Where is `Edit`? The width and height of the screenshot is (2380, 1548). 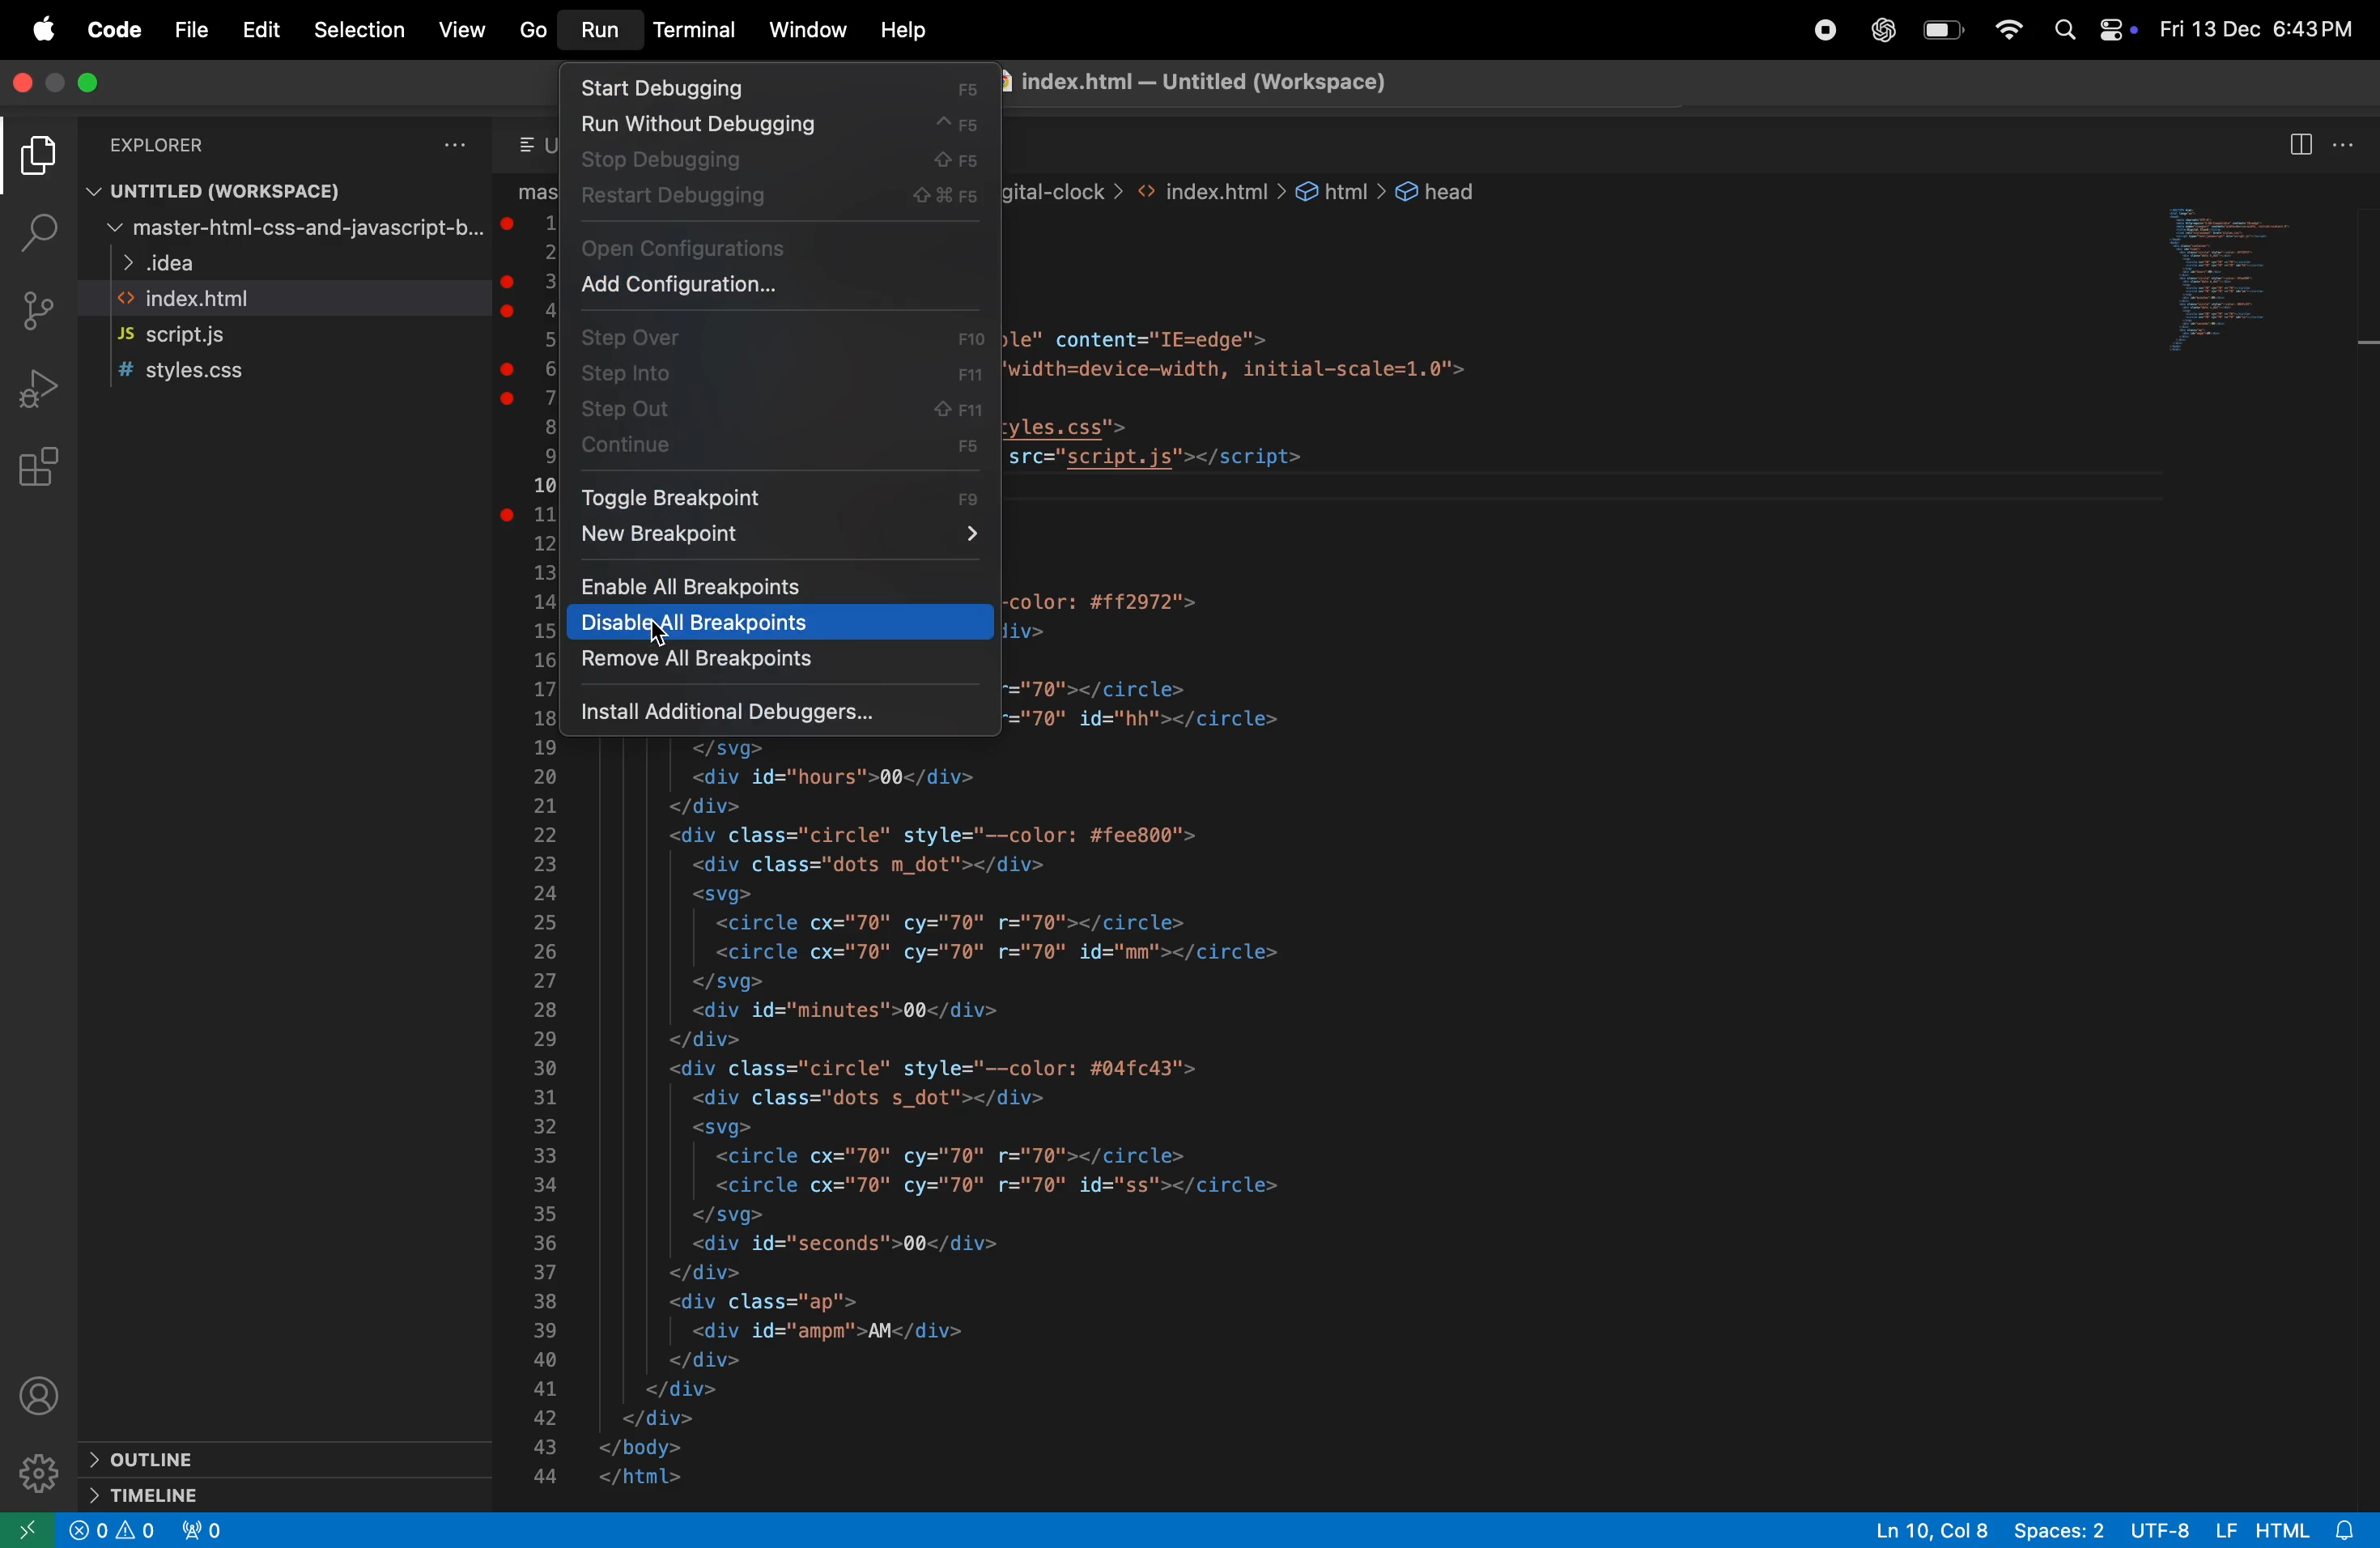
Edit is located at coordinates (262, 29).